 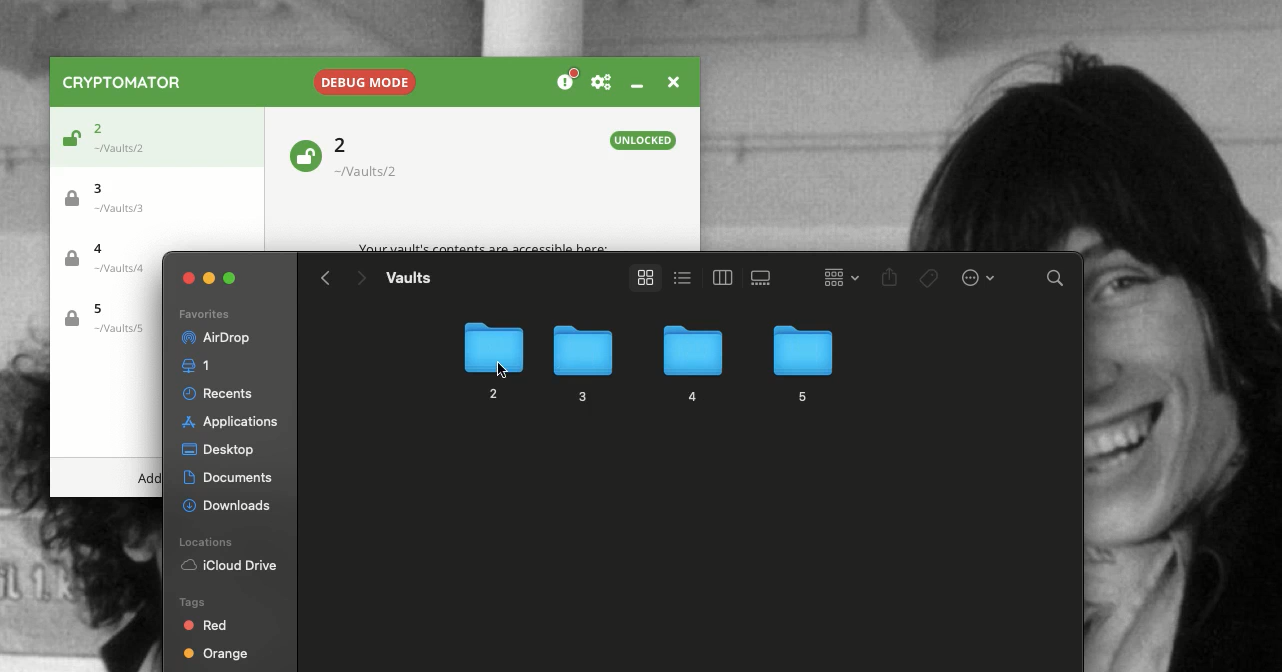 What do you see at coordinates (601, 83) in the screenshot?
I see `Preferences` at bounding box center [601, 83].